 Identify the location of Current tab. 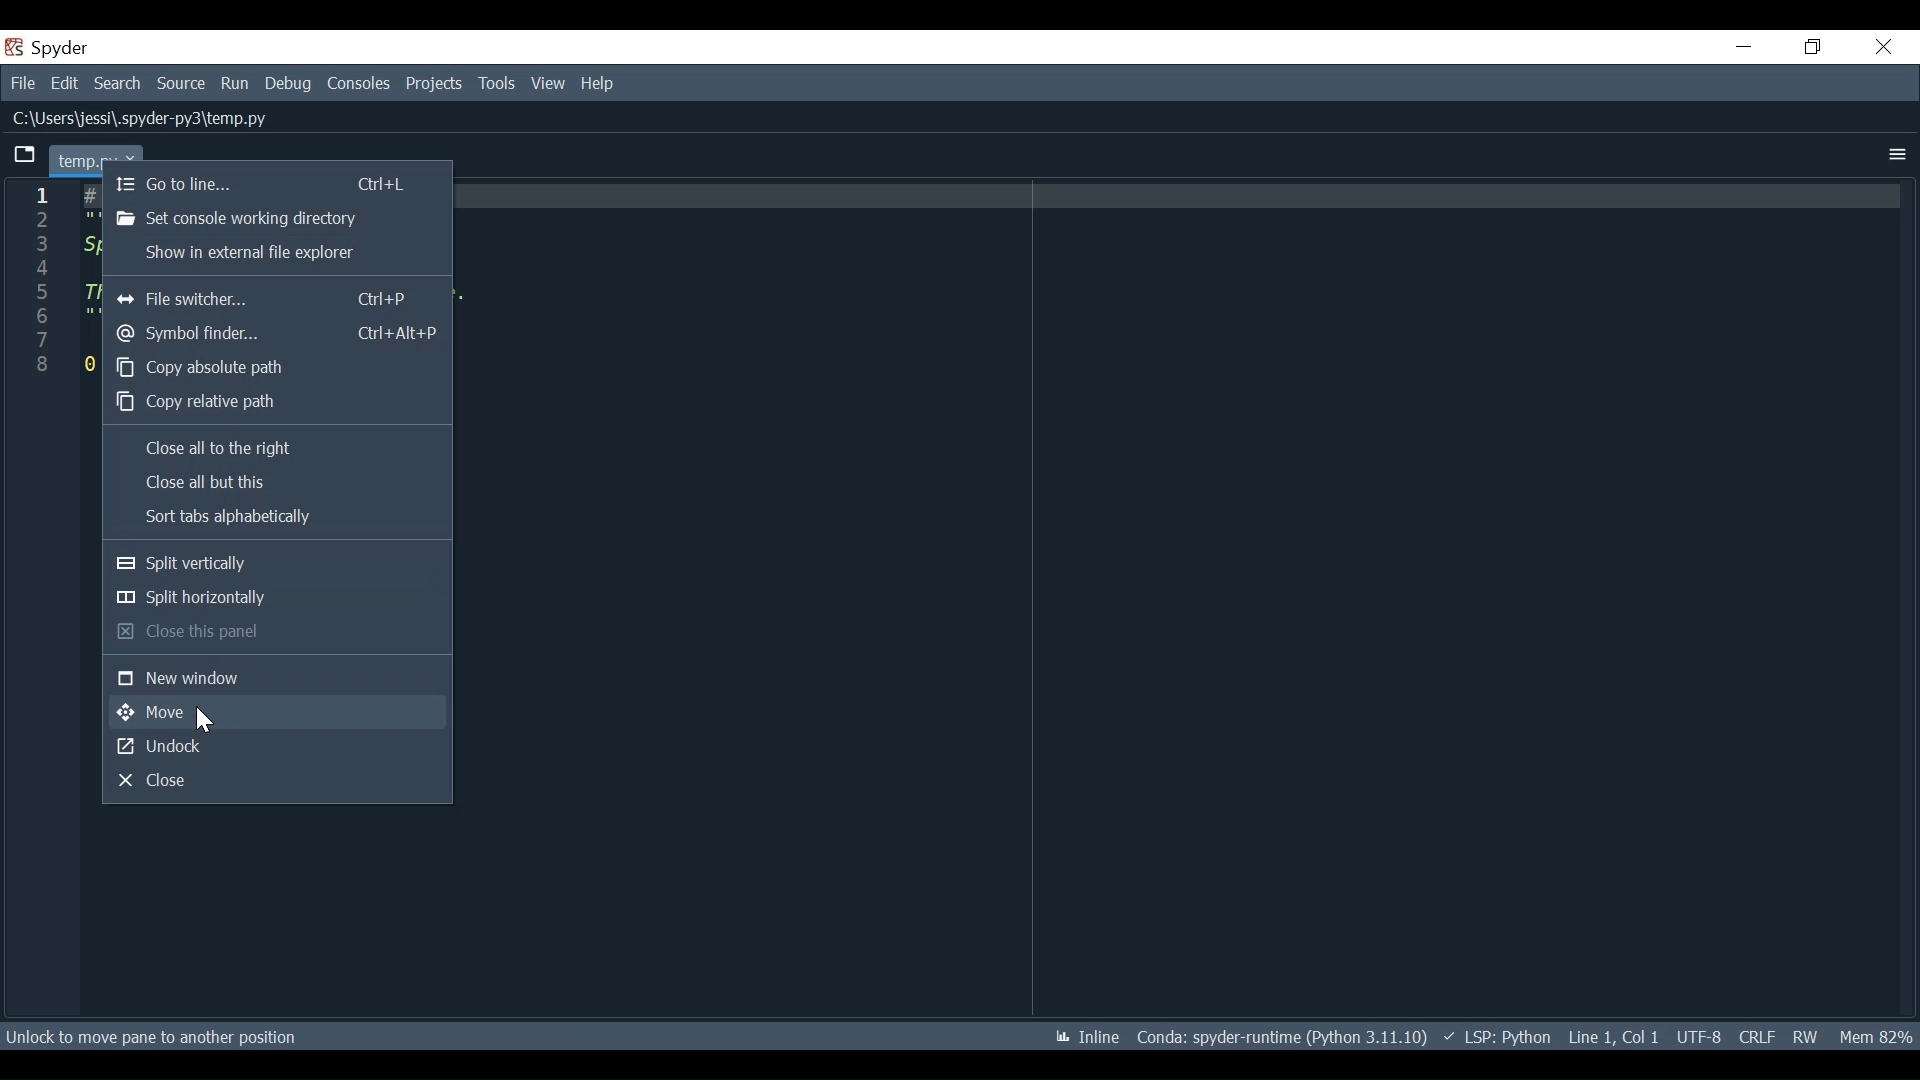
(23, 154).